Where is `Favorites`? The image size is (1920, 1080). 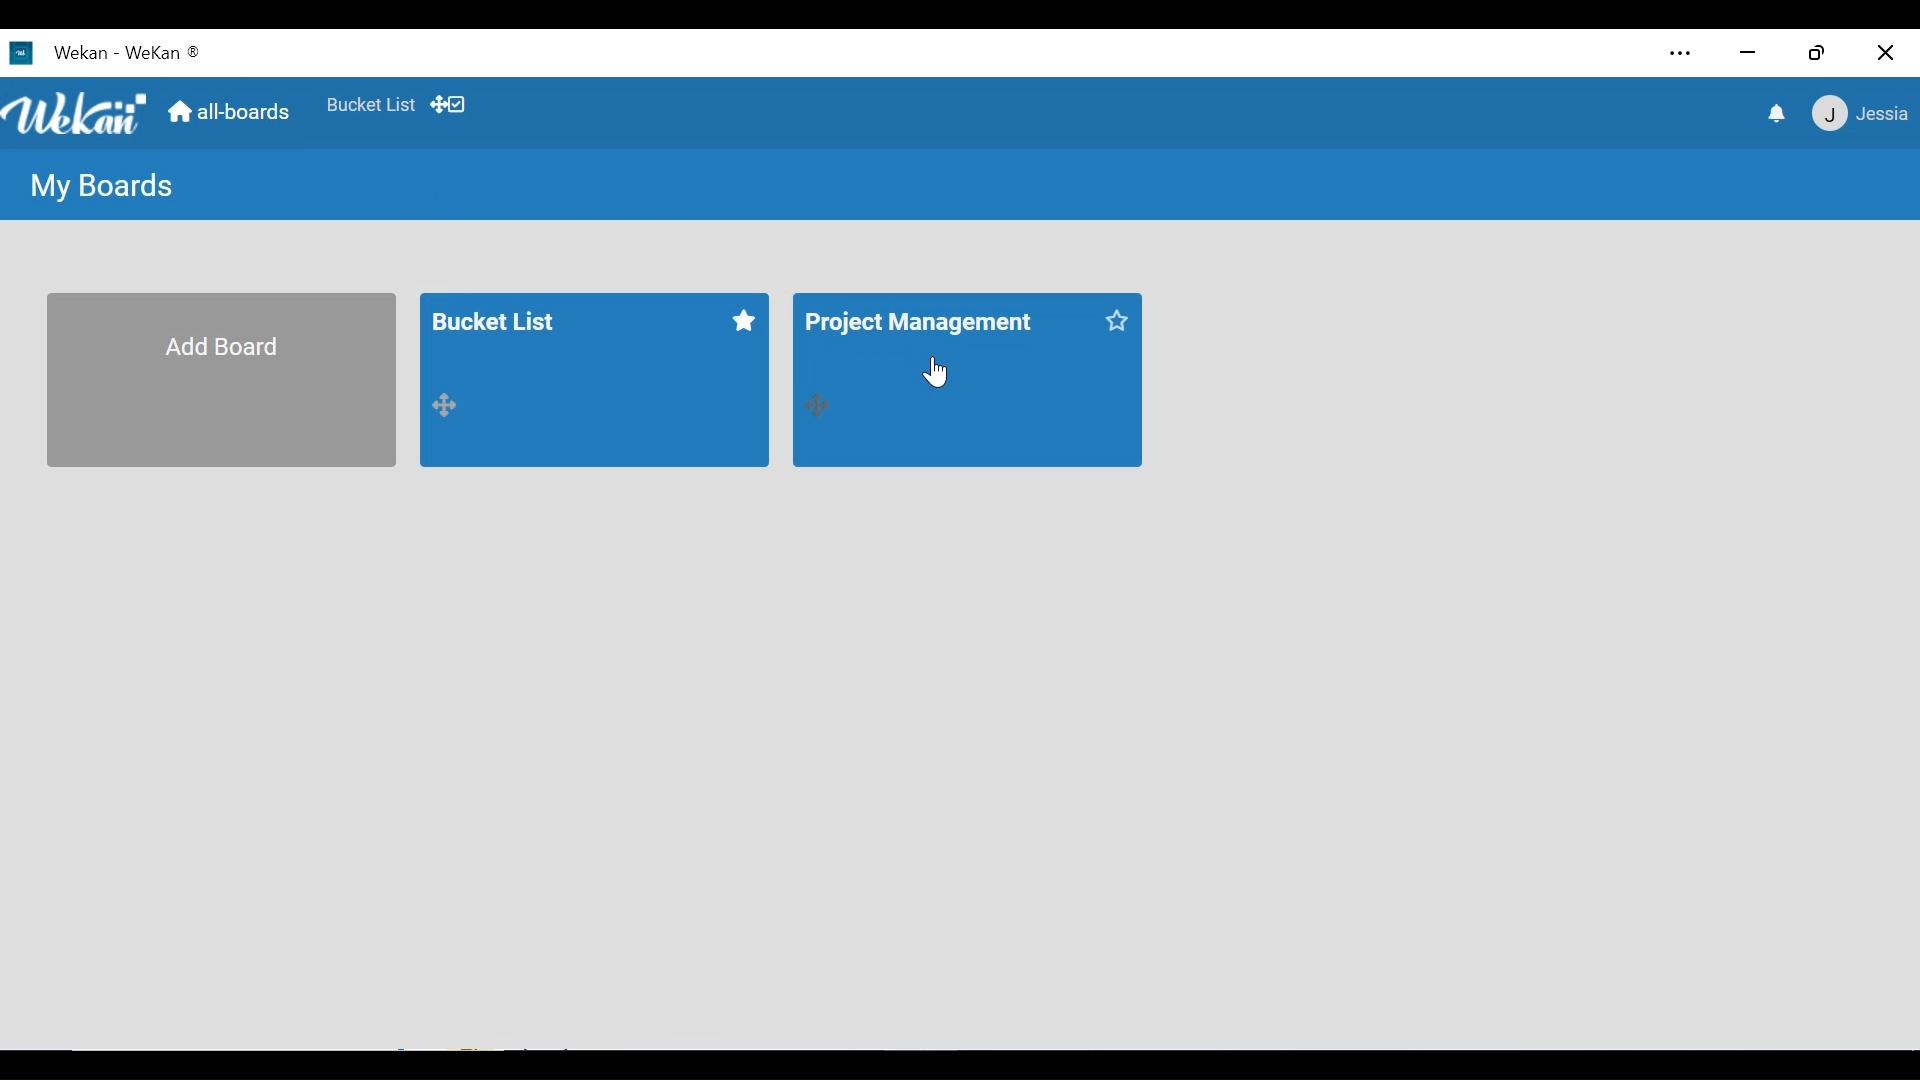 Favorites is located at coordinates (369, 106).